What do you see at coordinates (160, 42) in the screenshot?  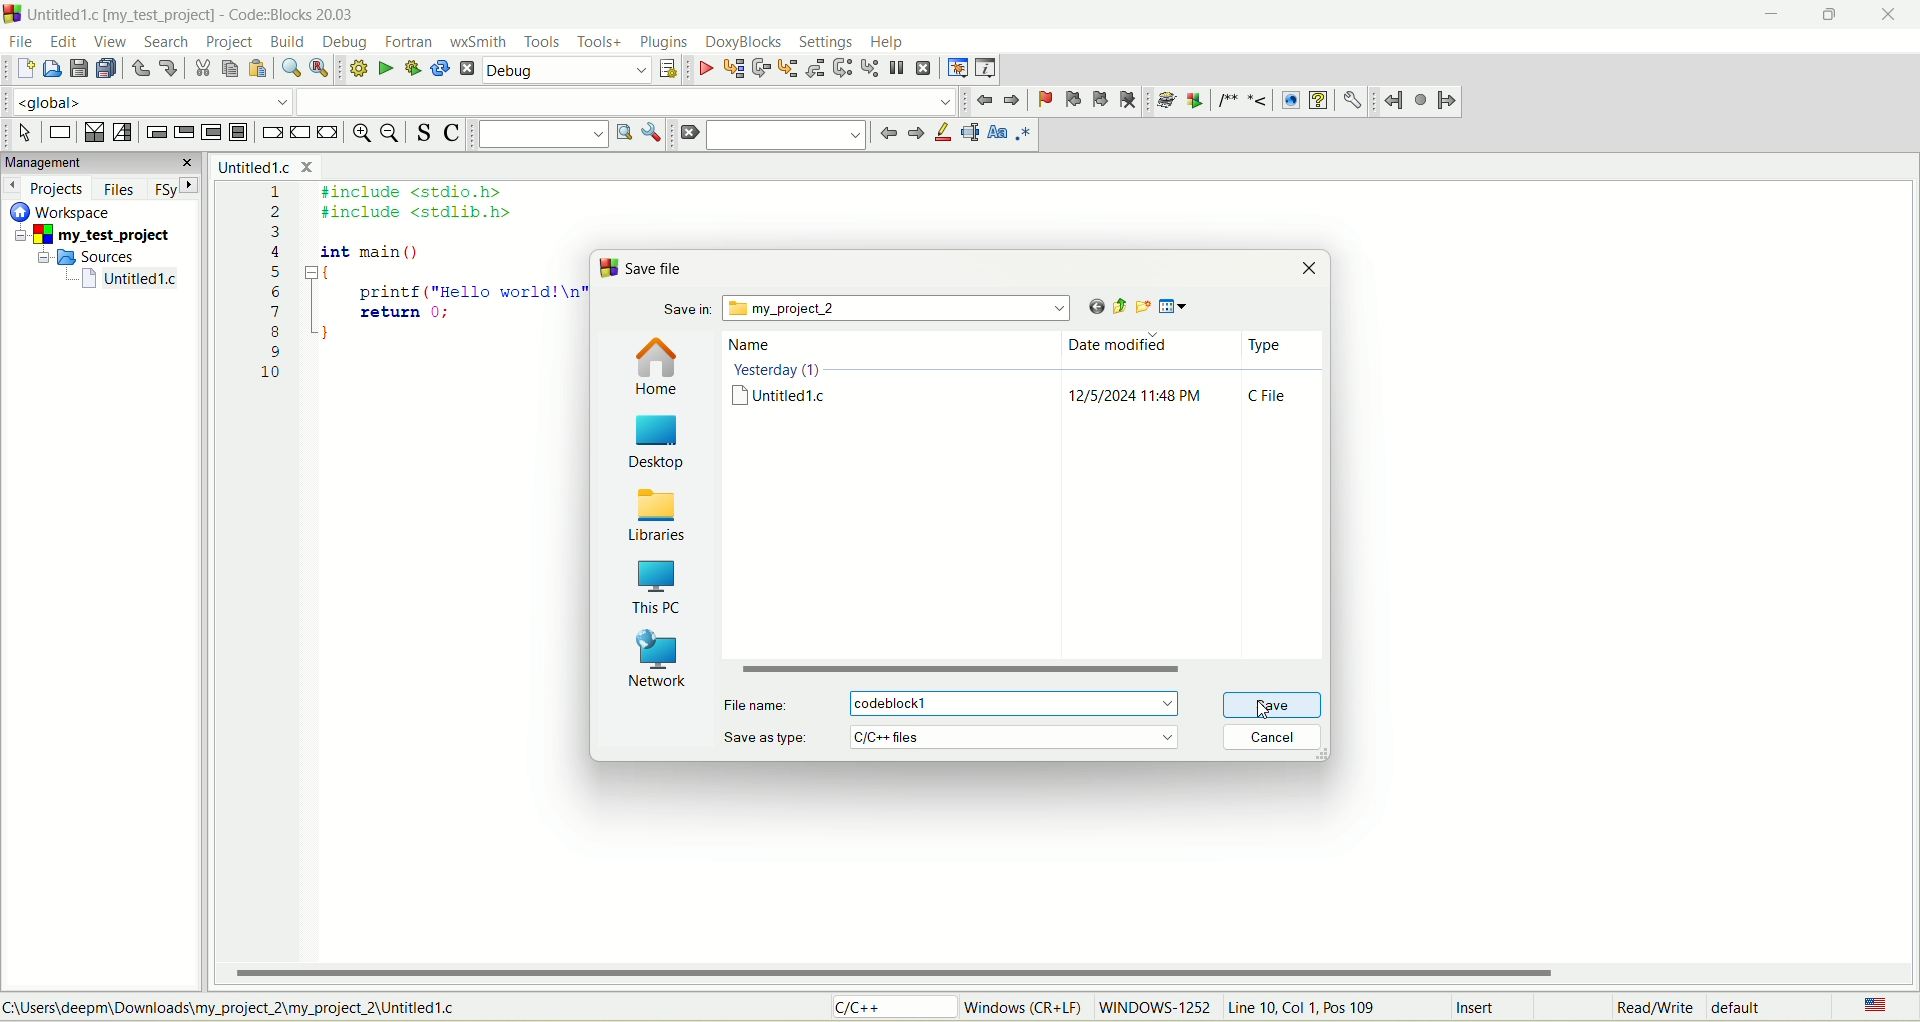 I see `search` at bounding box center [160, 42].